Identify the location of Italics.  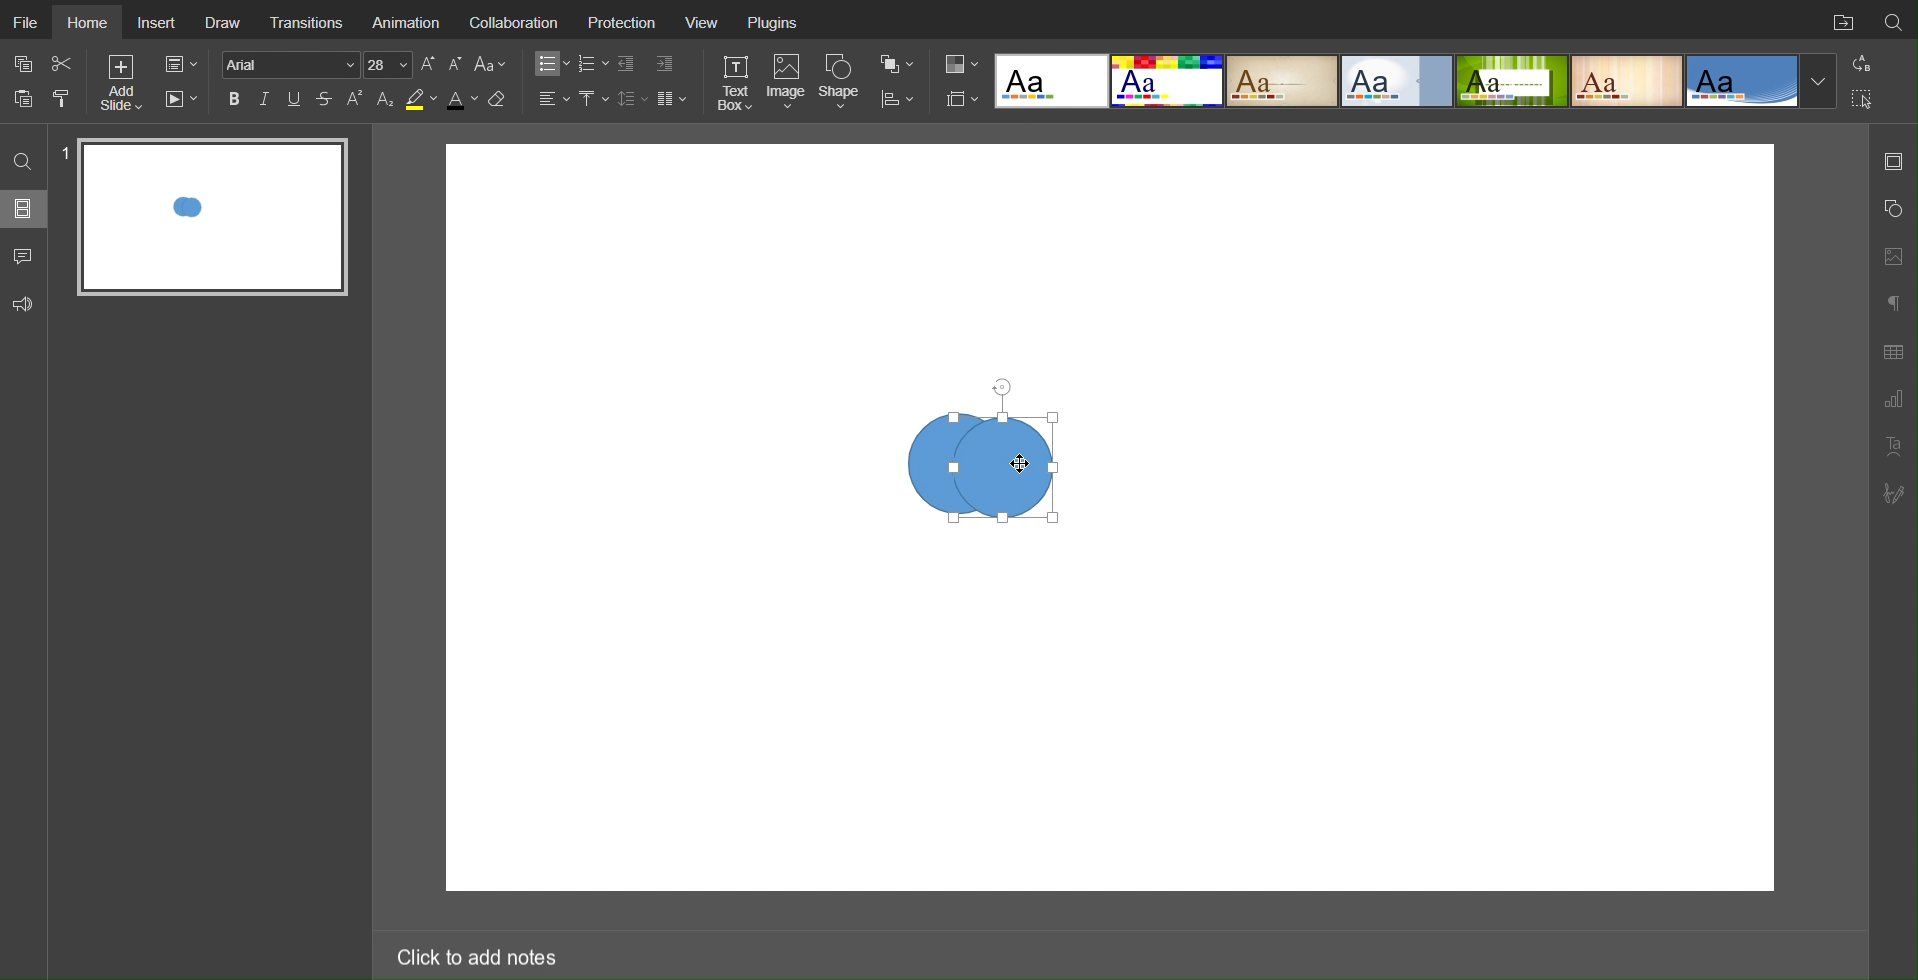
(265, 99).